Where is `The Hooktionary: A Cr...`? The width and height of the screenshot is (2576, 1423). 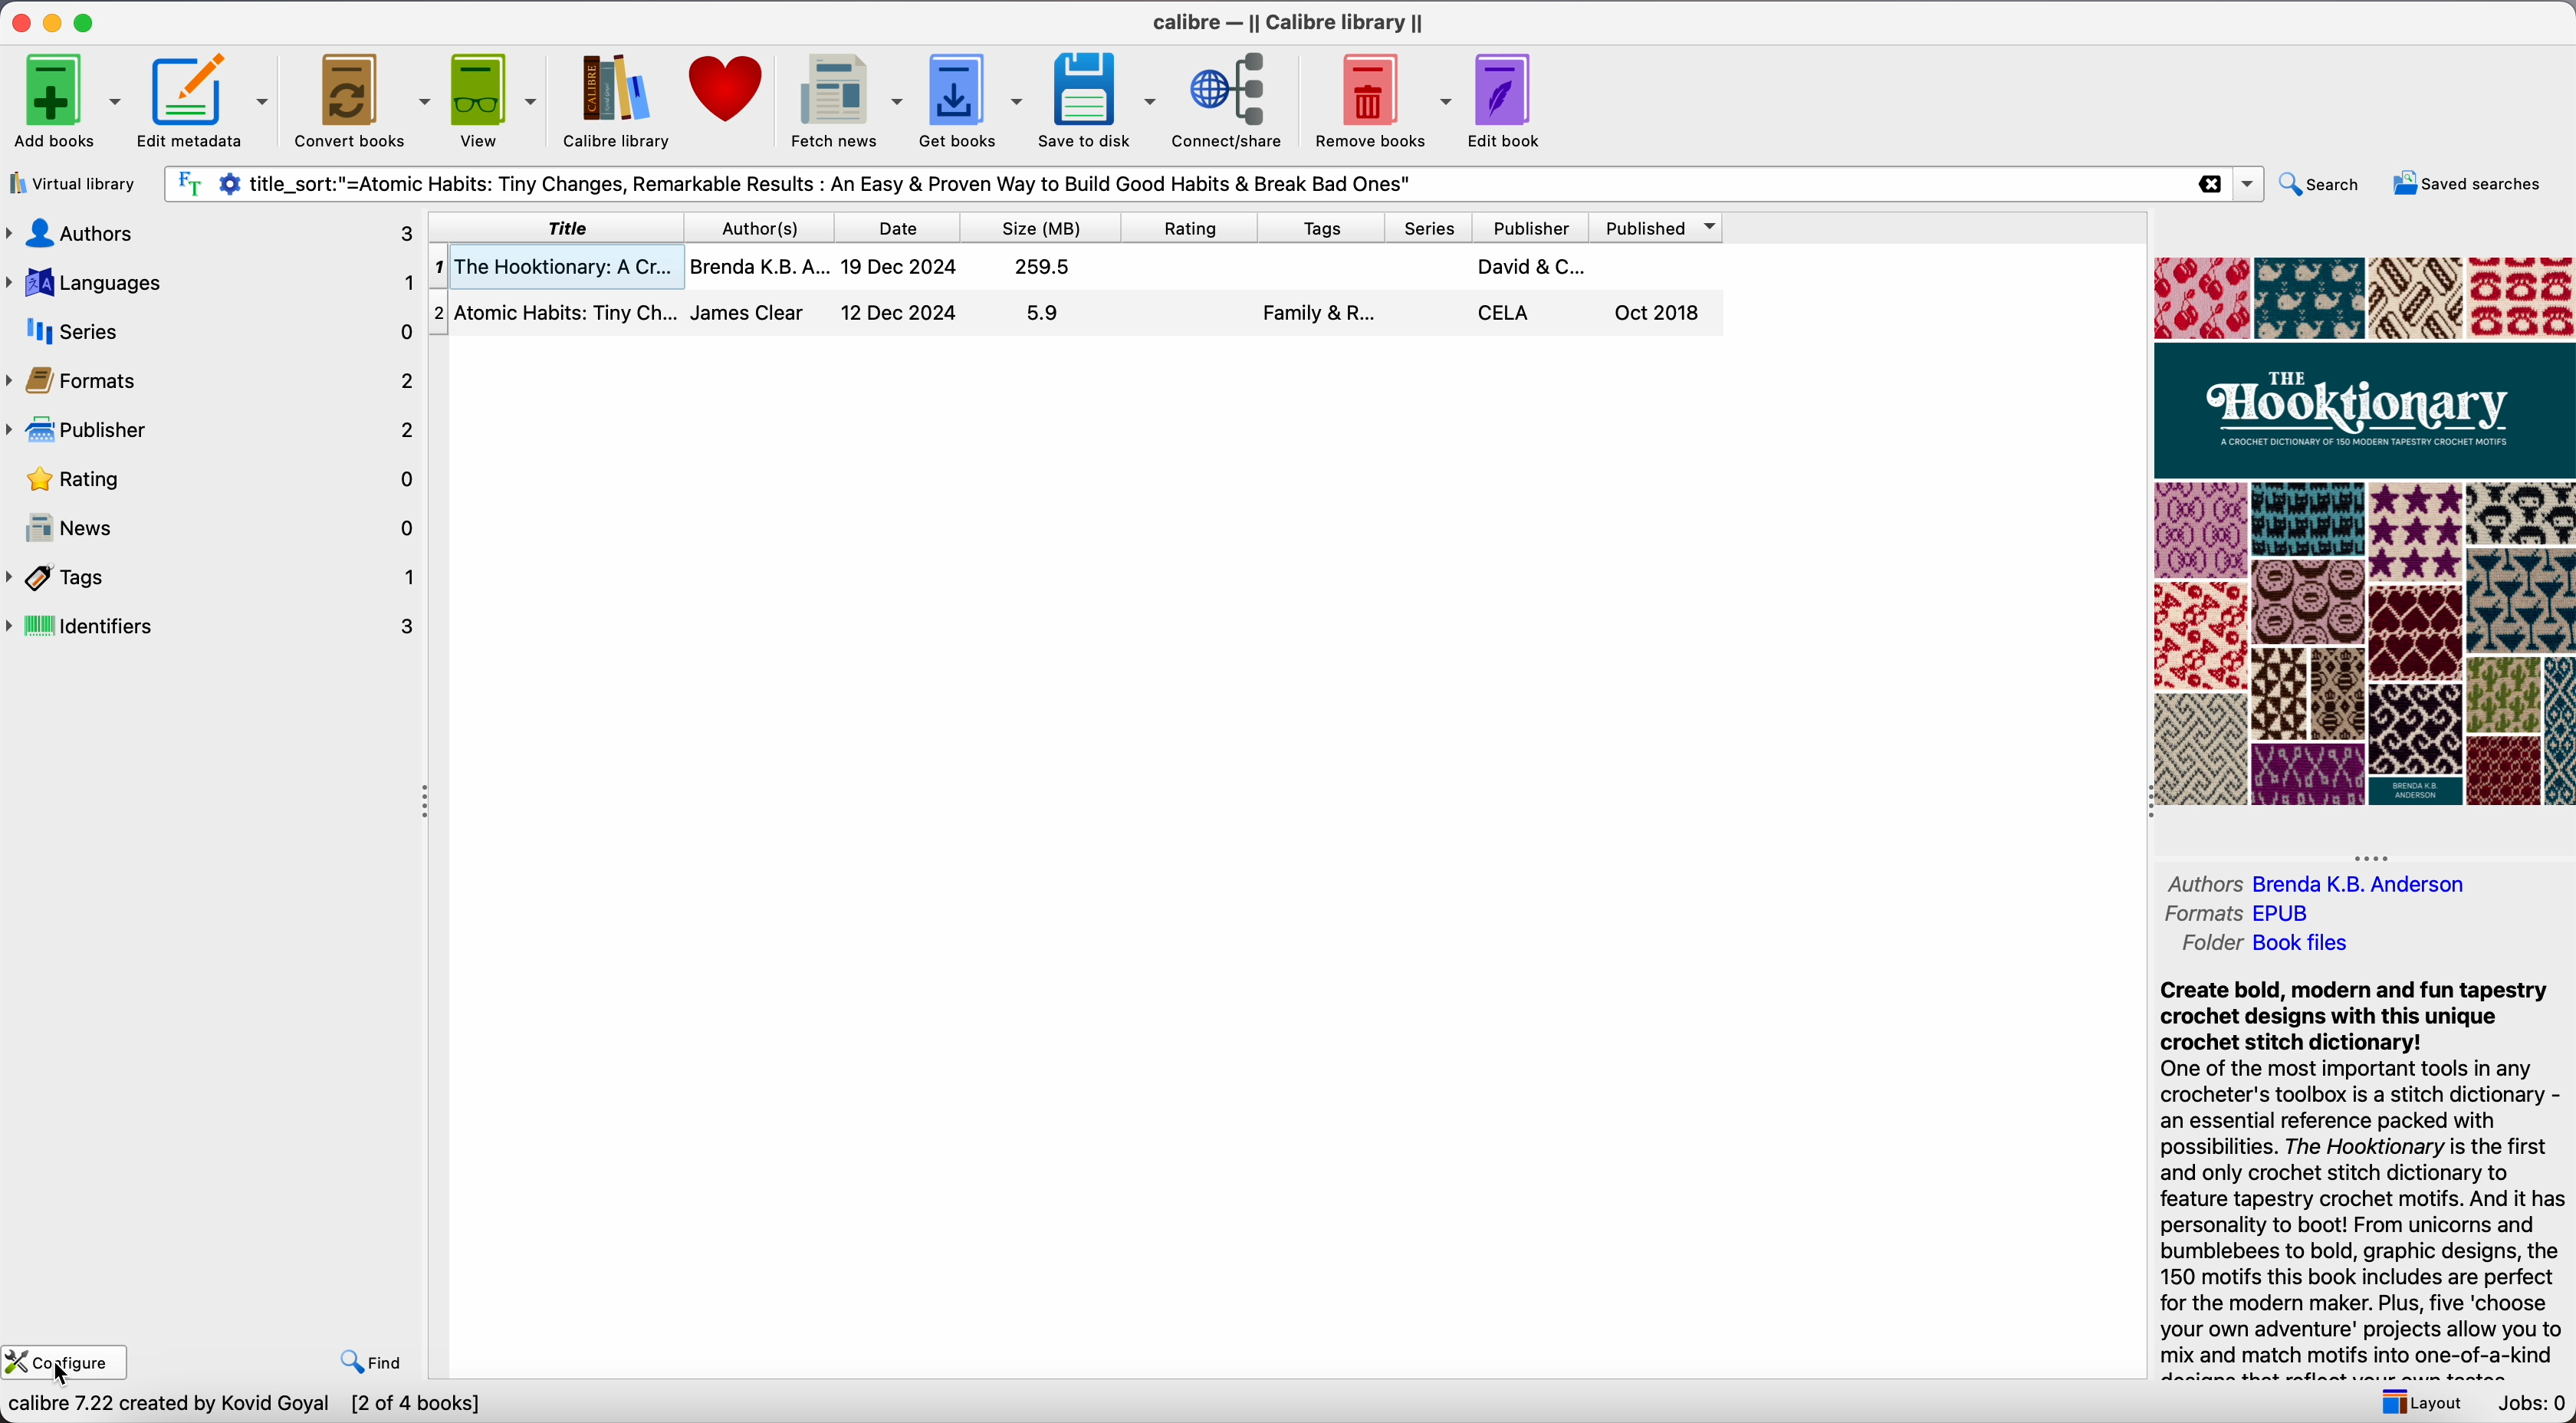 The Hooktionary: A Cr... is located at coordinates (557, 265).